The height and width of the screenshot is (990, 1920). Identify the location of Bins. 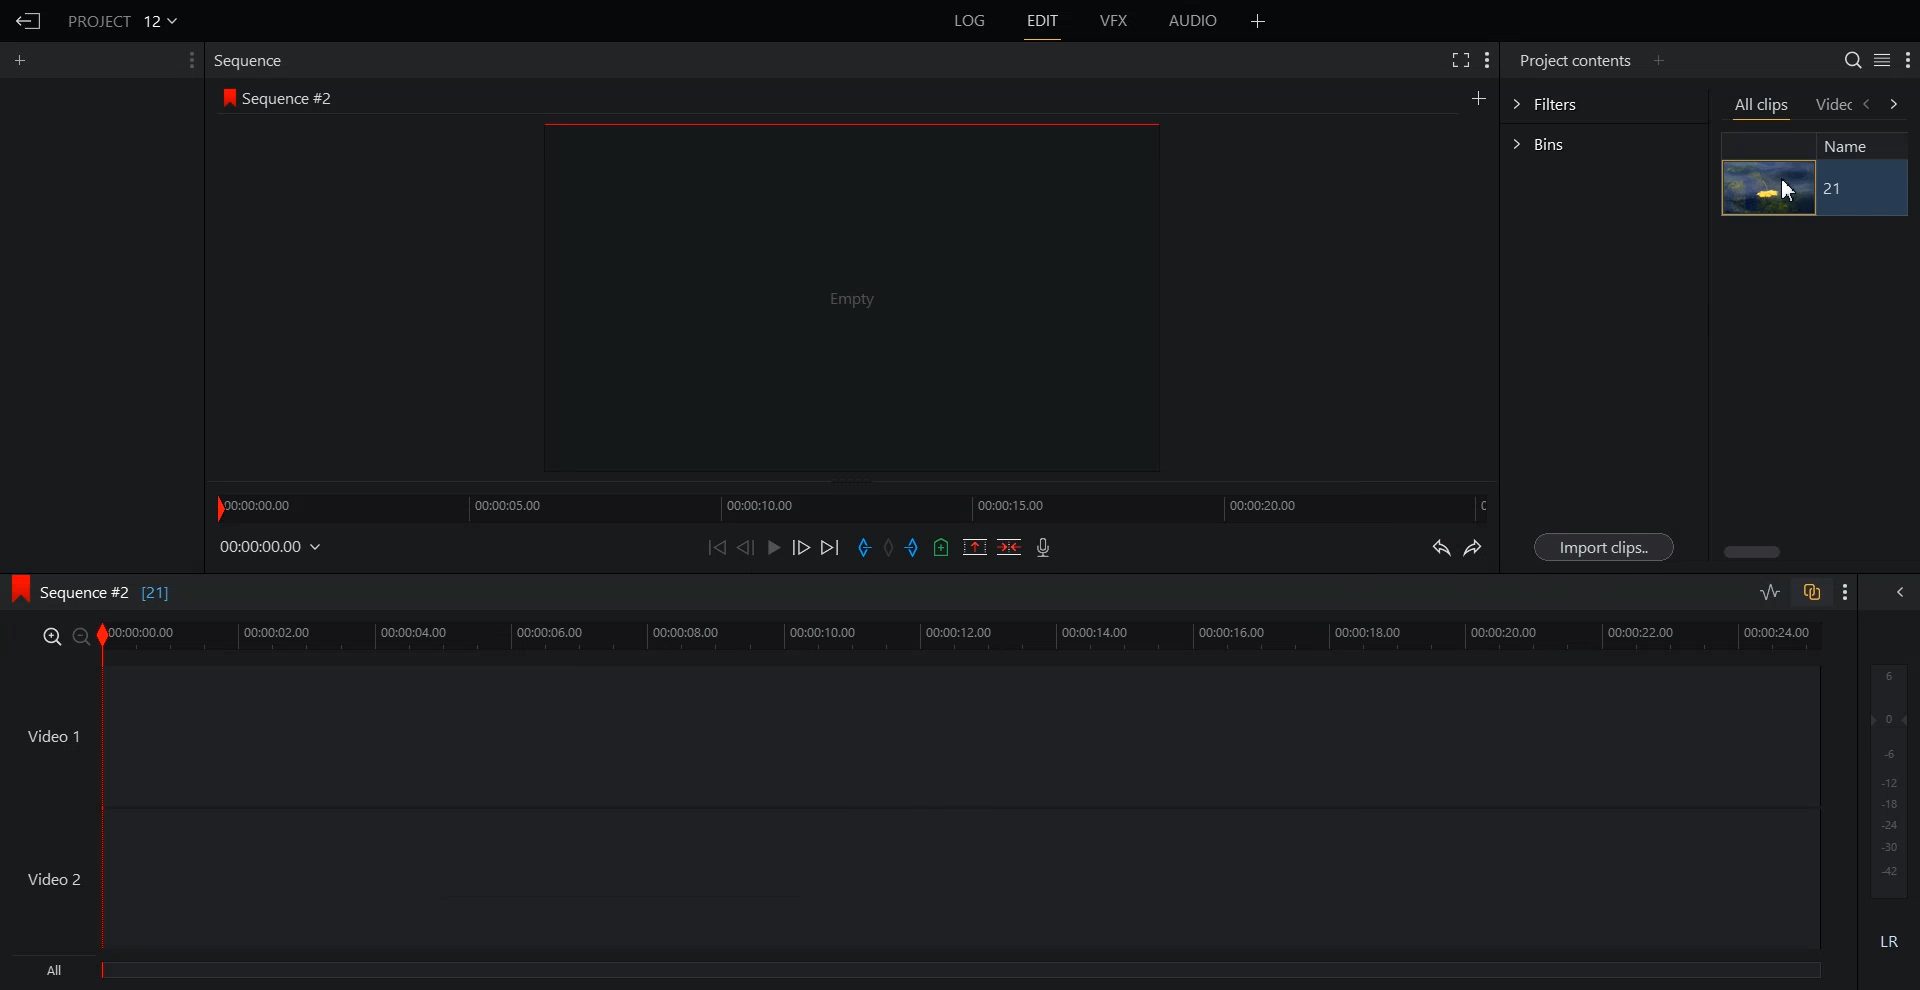
(1604, 142).